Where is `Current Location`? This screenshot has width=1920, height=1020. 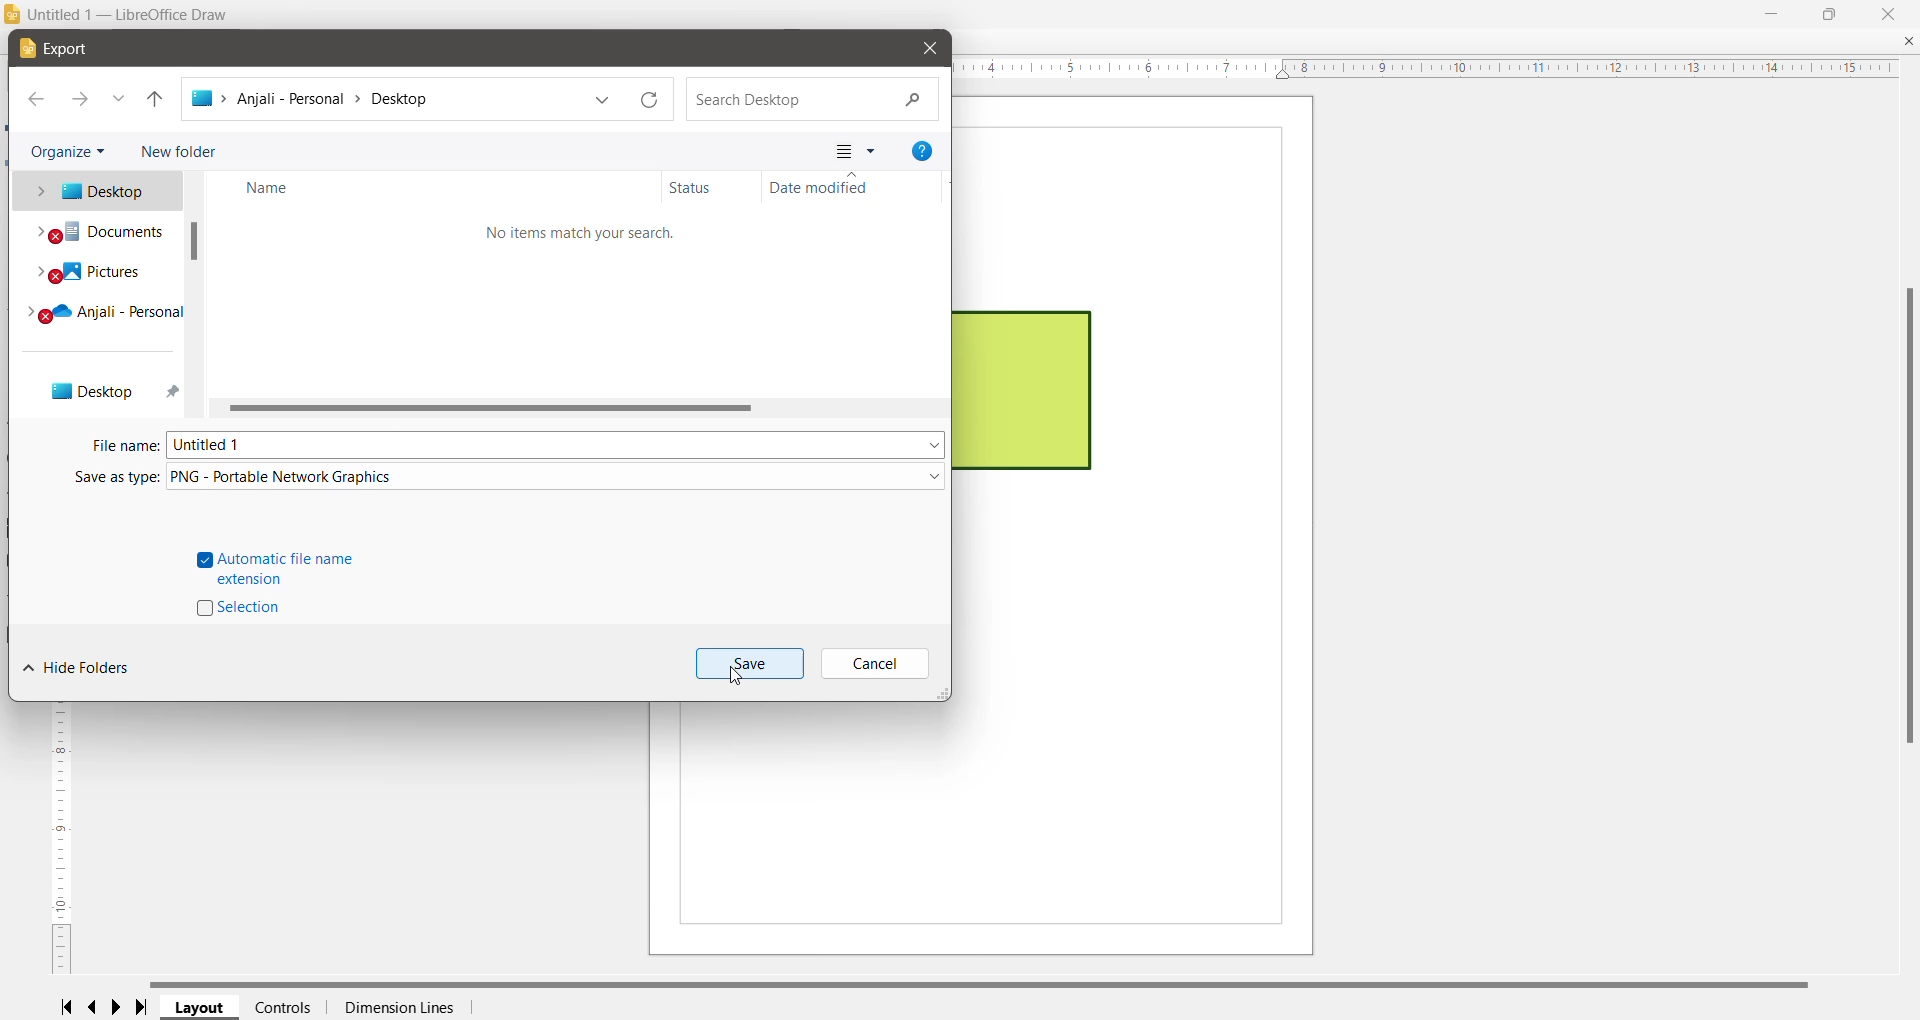
Current Location is located at coordinates (382, 103).